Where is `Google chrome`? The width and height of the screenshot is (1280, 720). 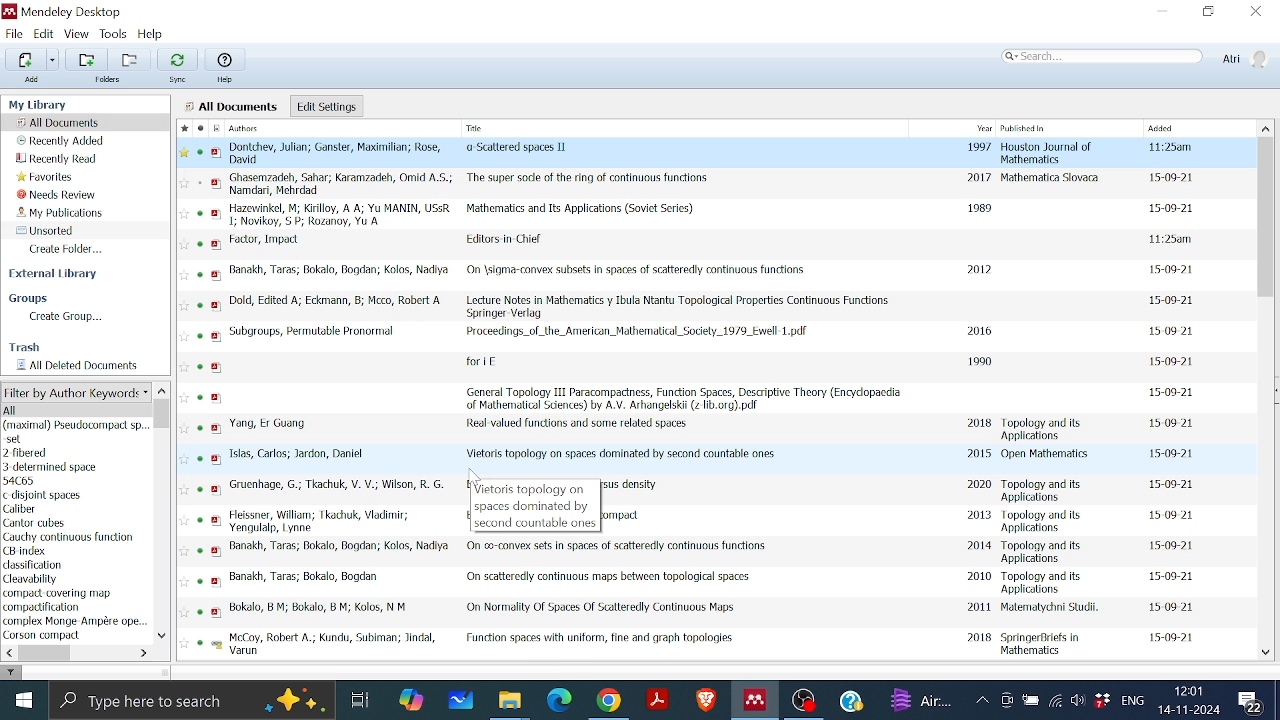
Google chrome is located at coordinates (610, 700).